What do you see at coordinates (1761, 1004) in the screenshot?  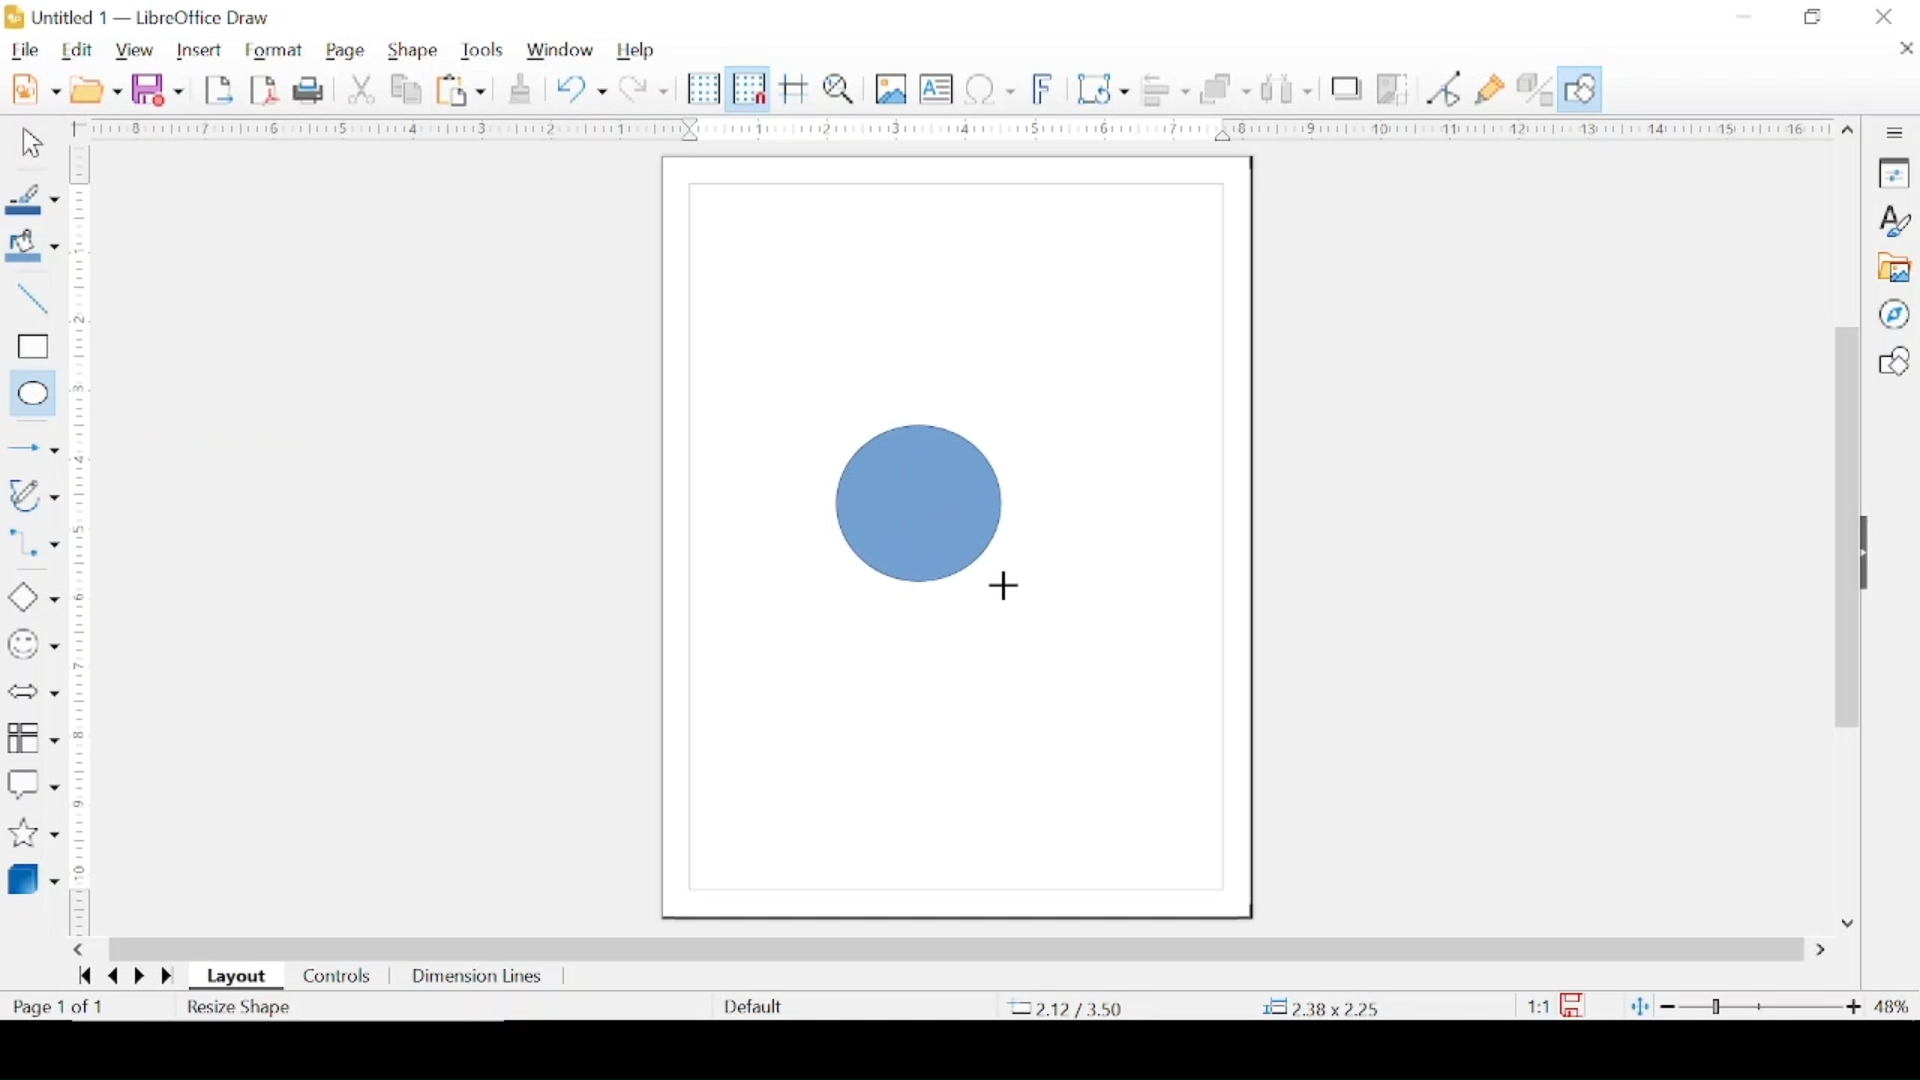 I see `zoom slider` at bounding box center [1761, 1004].